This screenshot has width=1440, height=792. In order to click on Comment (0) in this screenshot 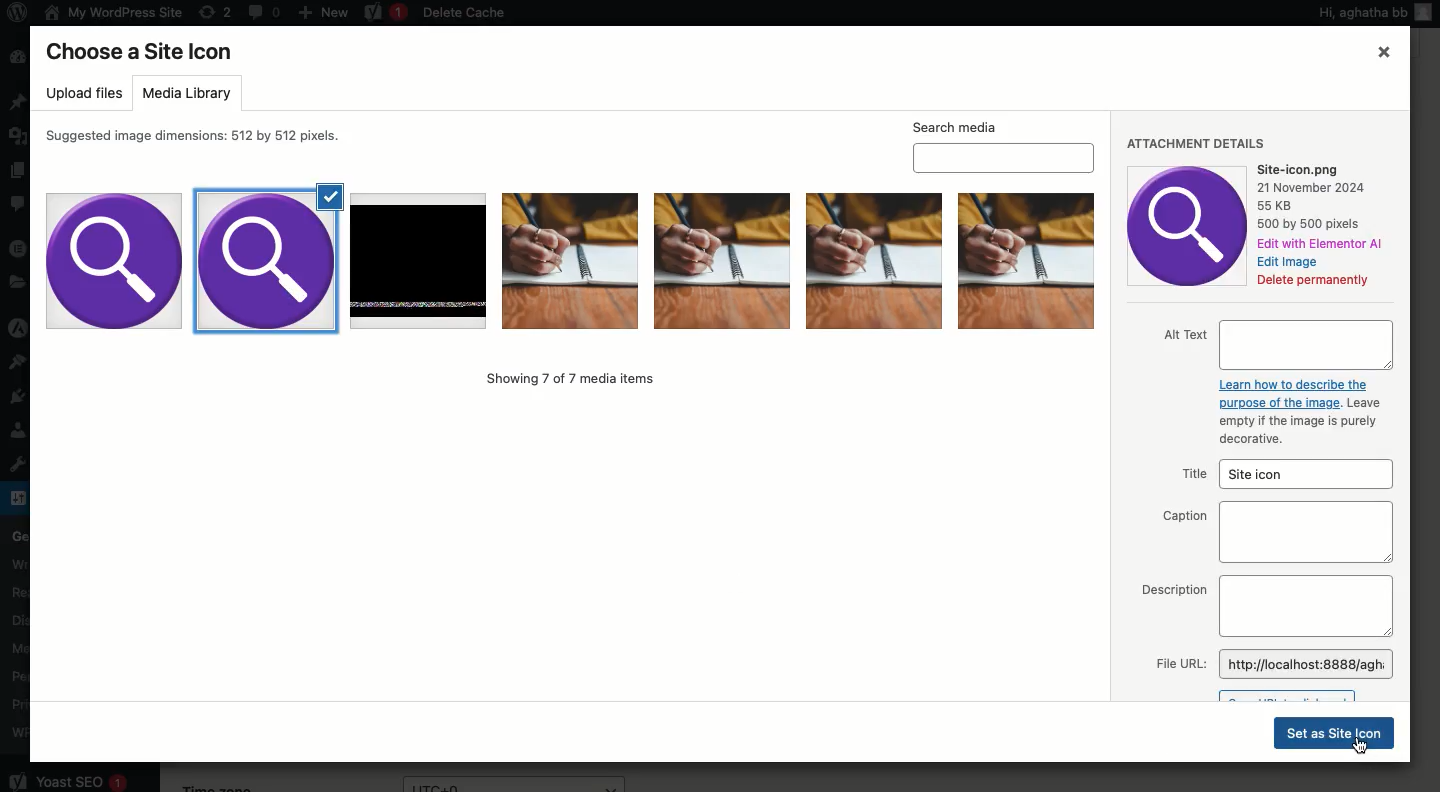, I will do `click(263, 11)`.